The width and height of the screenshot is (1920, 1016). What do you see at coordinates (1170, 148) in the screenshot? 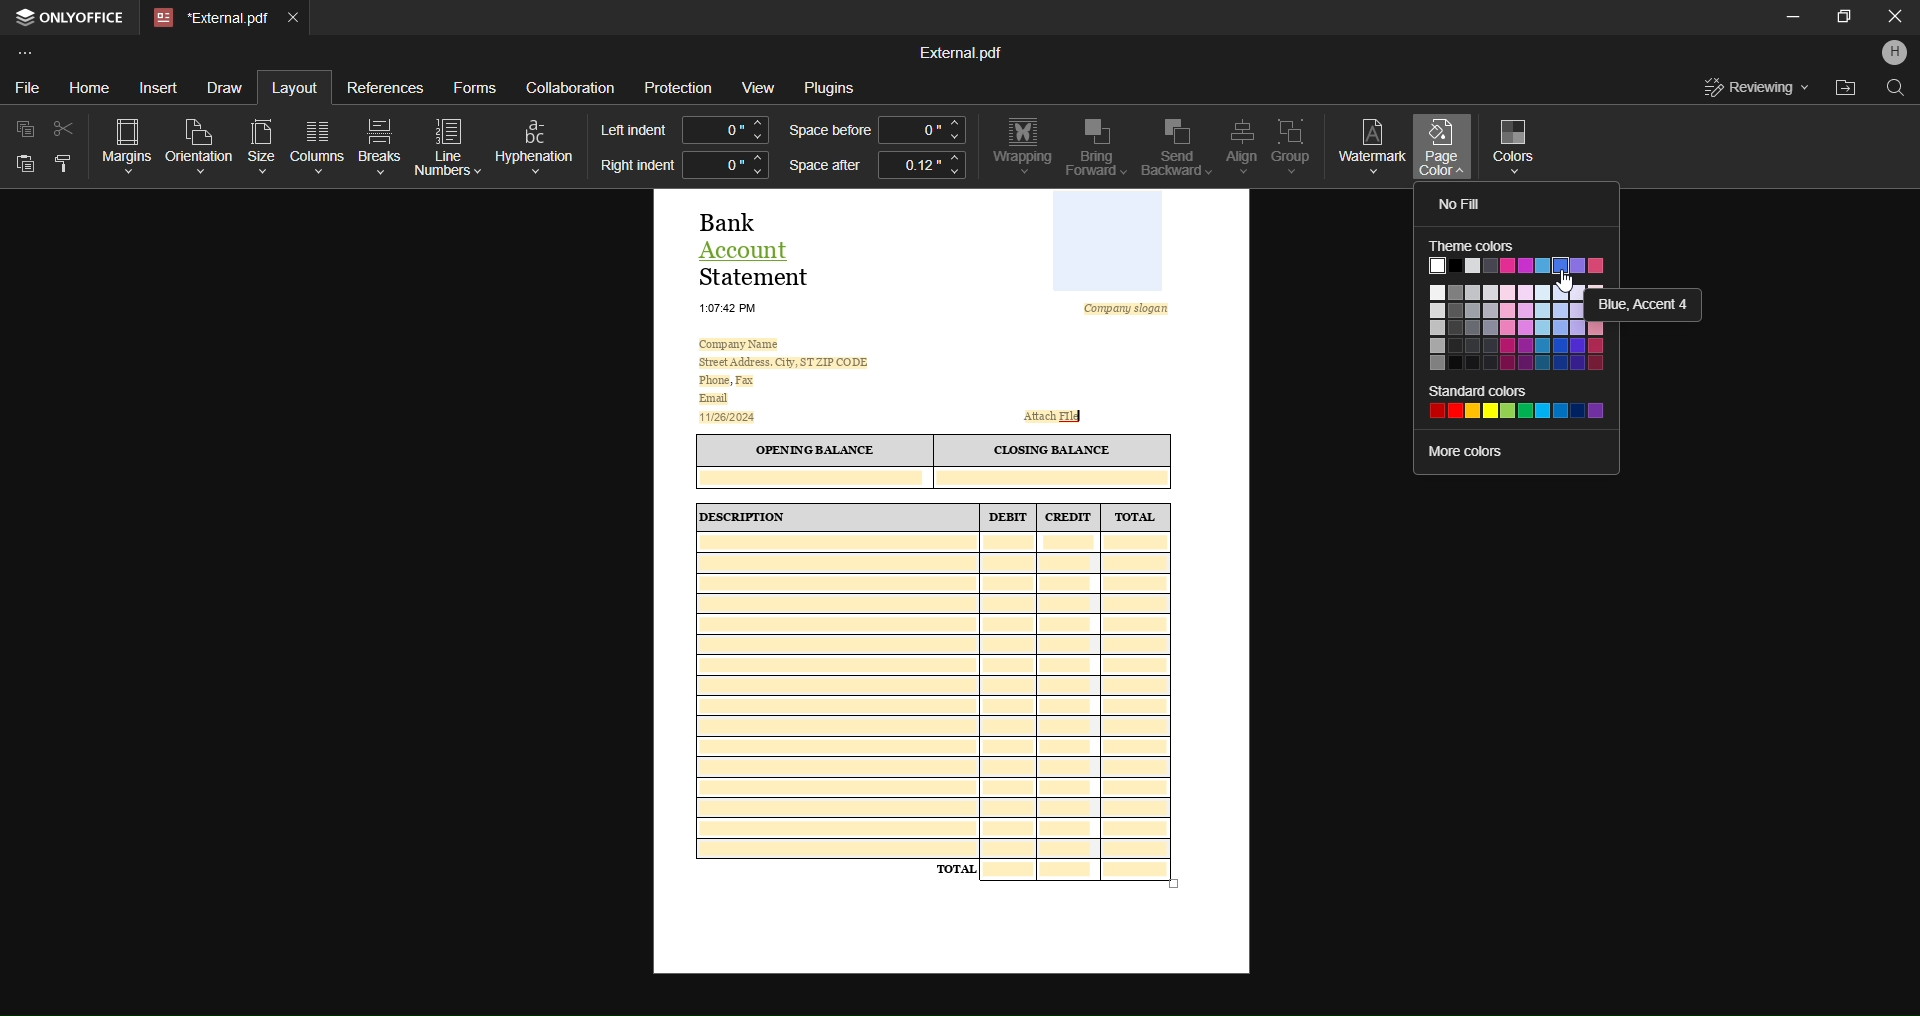
I see `Send Backward` at bounding box center [1170, 148].